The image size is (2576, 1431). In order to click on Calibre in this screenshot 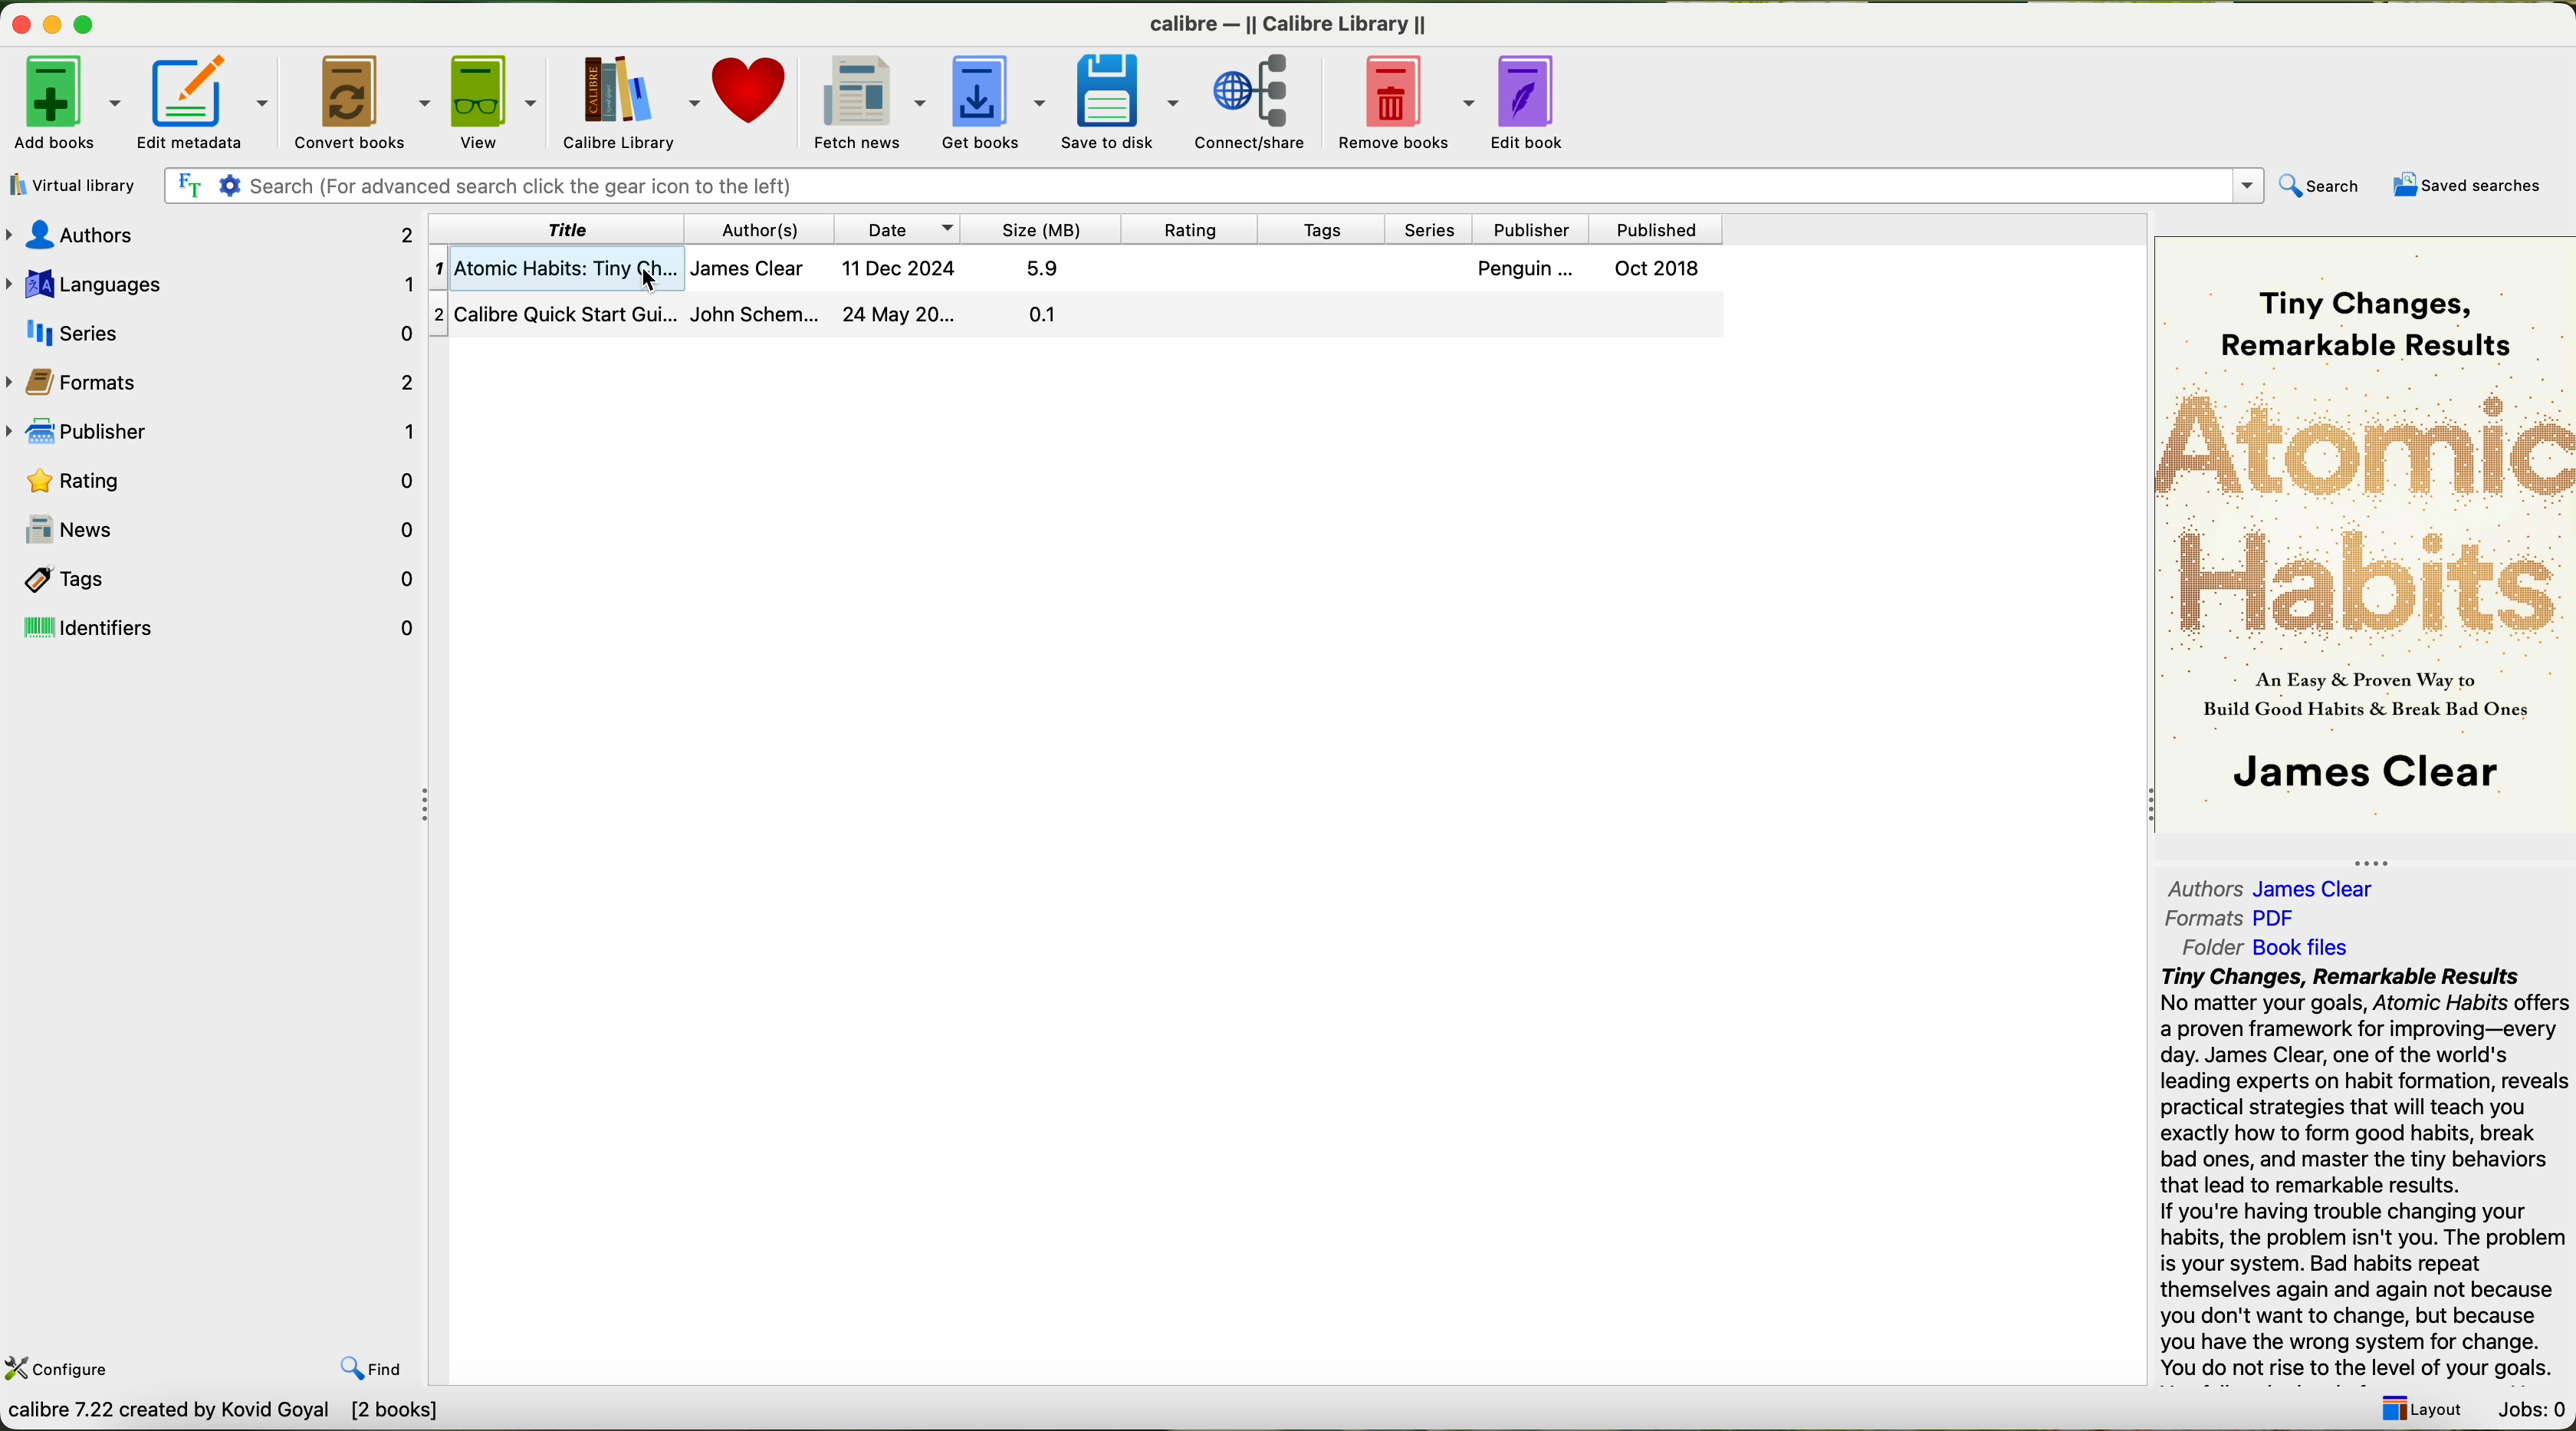, I will do `click(1288, 25)`.